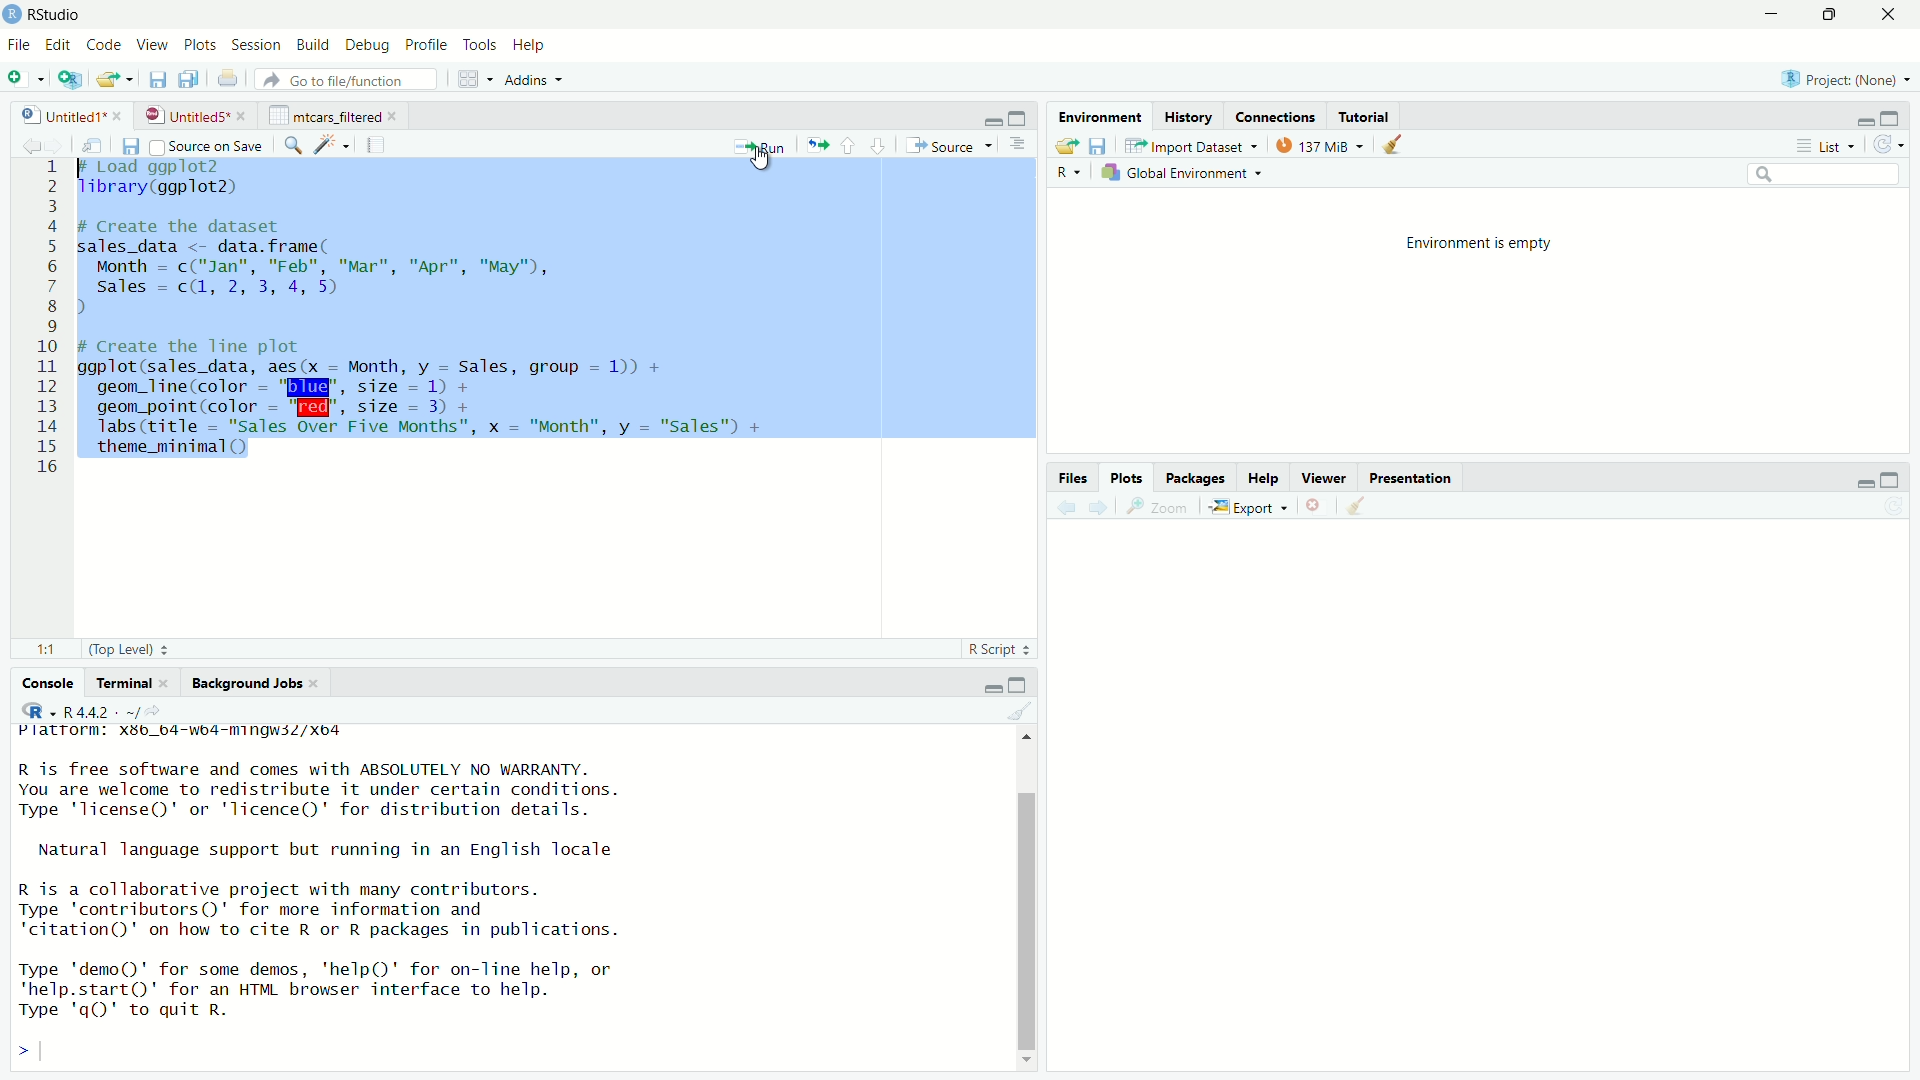  Describe the element at coordinates (1065, 147) in the screenshot. I see `open file` at that location.